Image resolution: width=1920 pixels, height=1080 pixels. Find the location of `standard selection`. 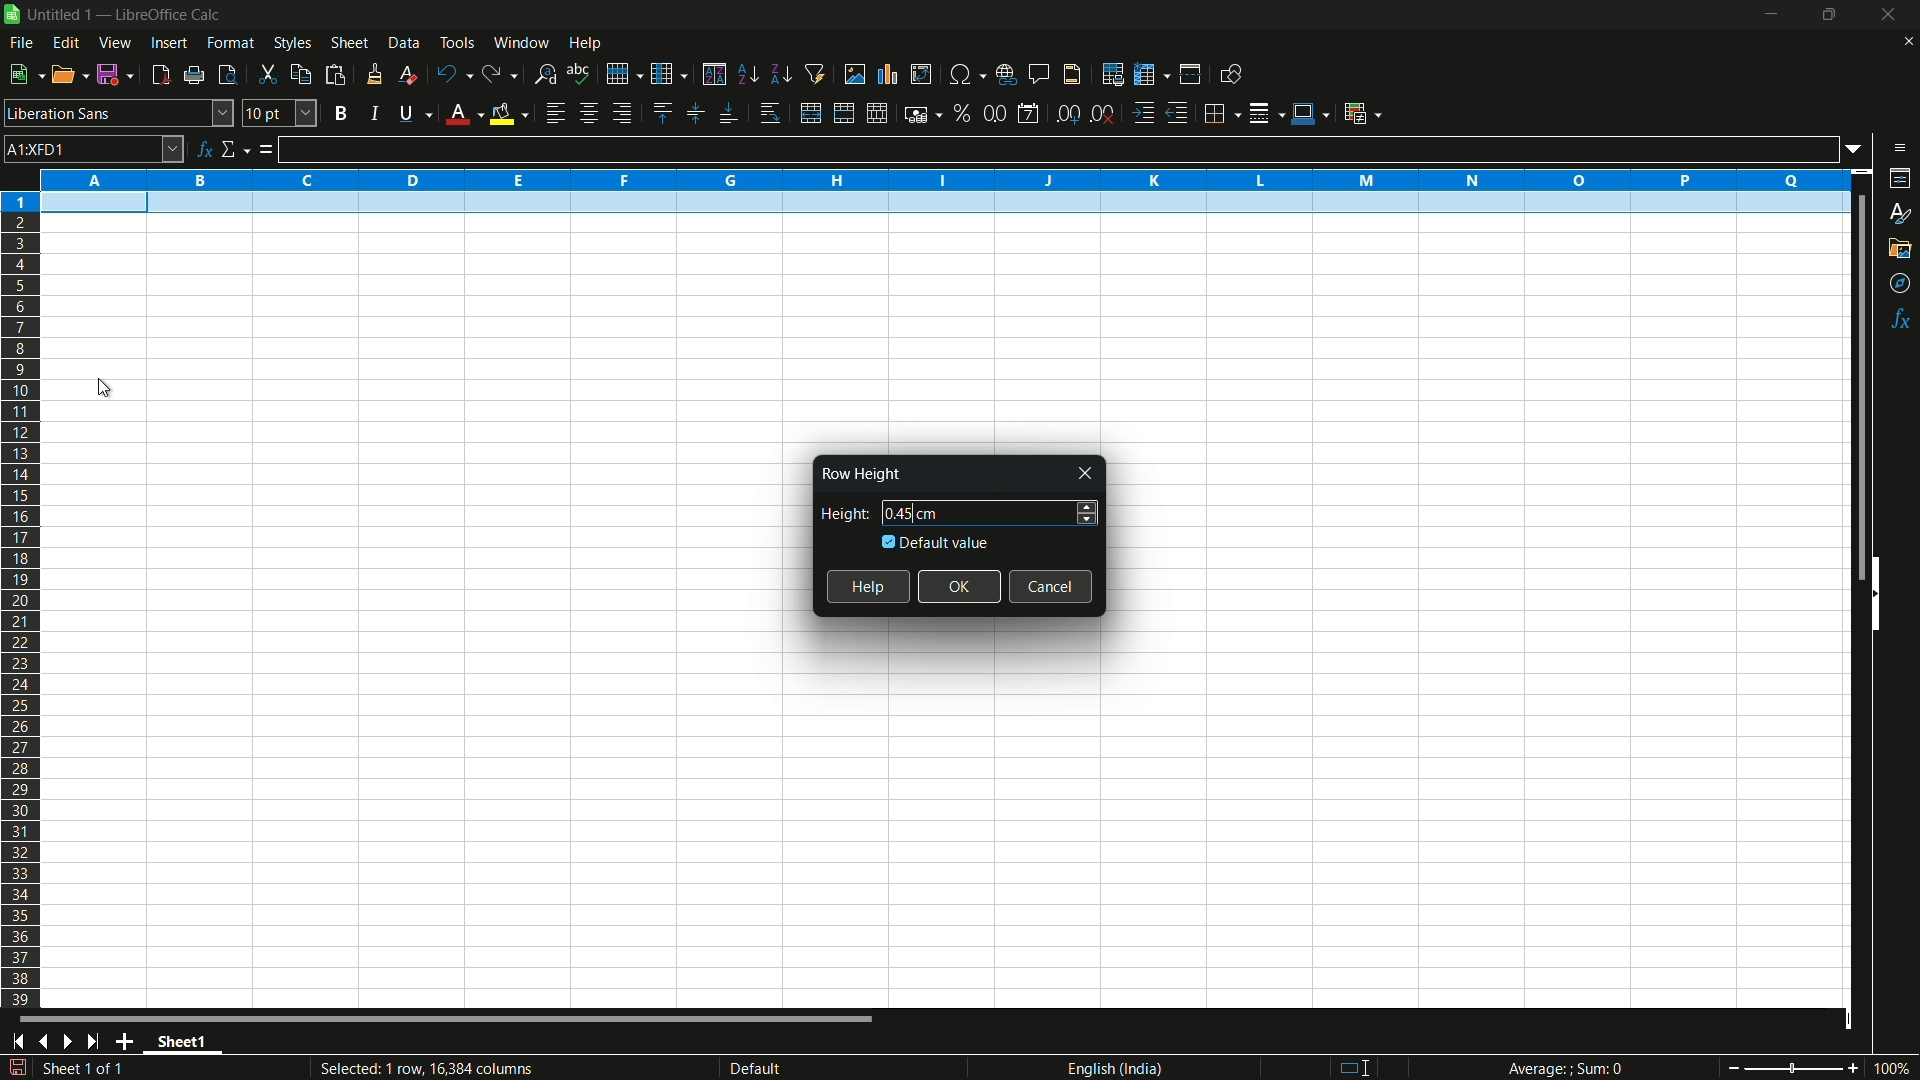

standard selection is located at coordinates (1362, 1067).